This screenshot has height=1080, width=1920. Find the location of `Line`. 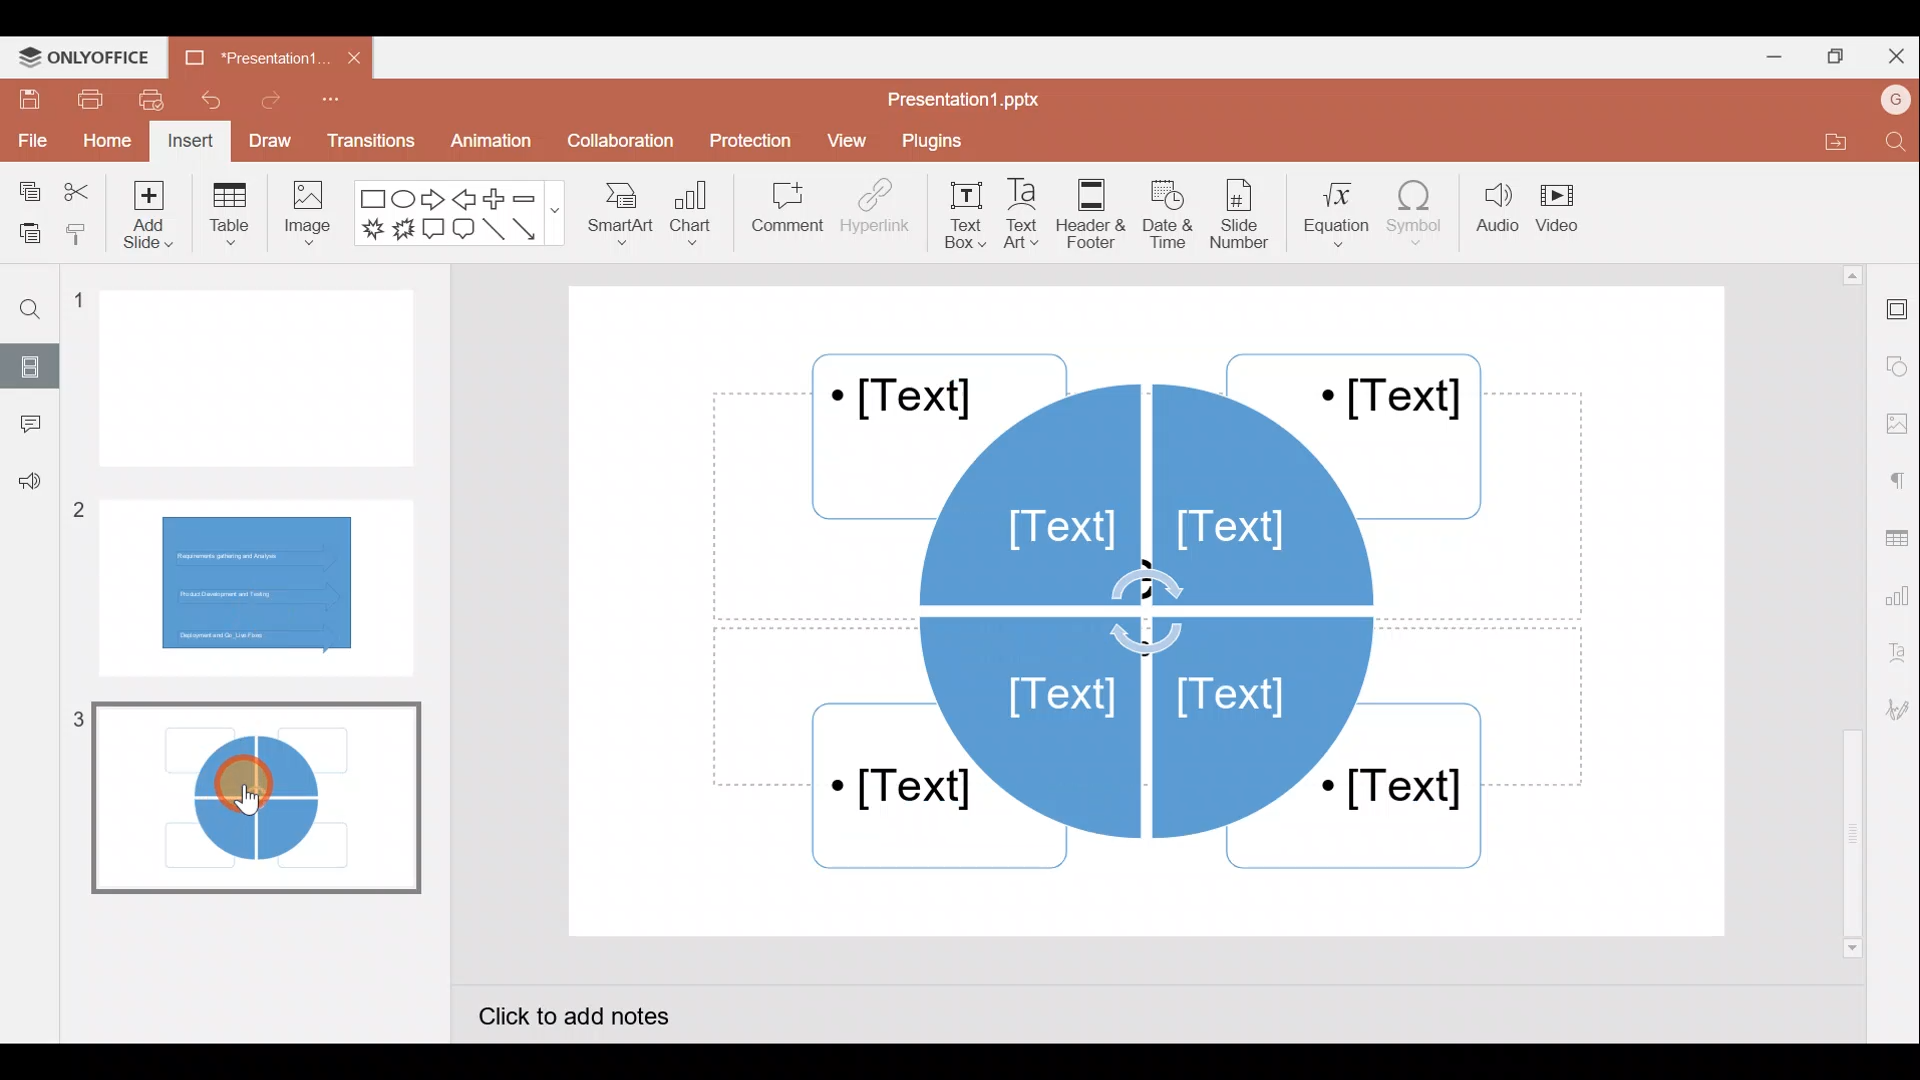

Line is located at coordinates (493, 230).